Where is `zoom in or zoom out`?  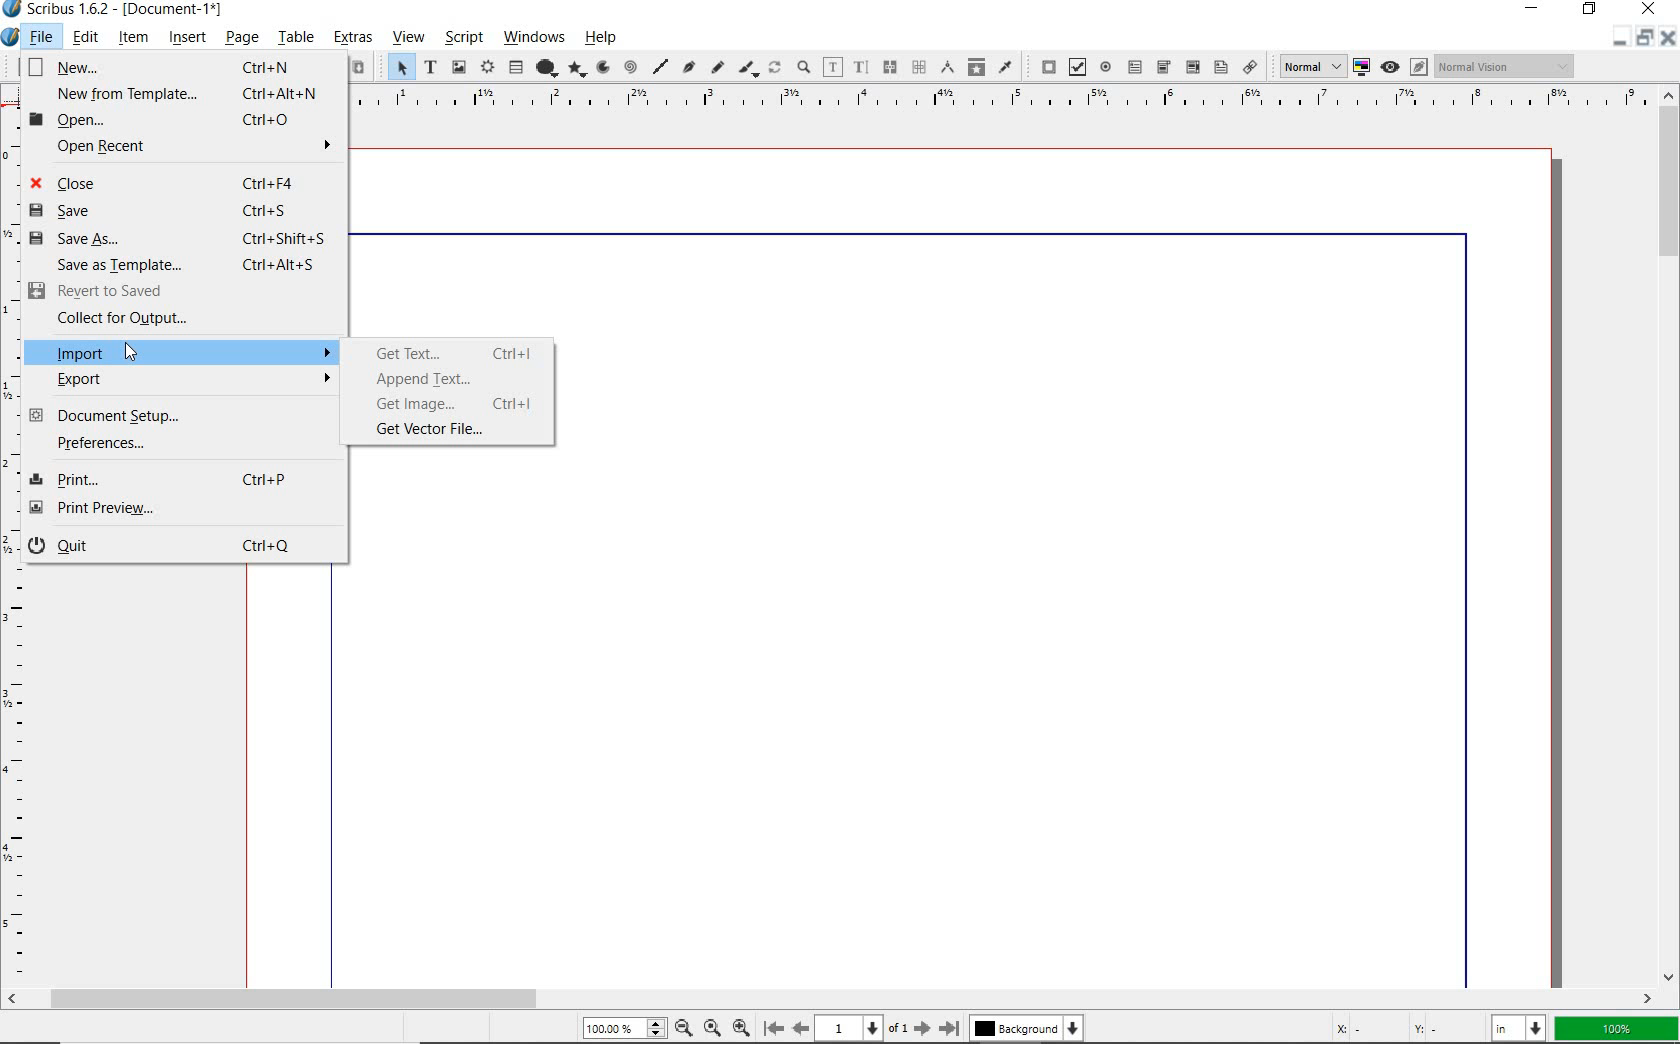 zoom in or zoom out is located at coordinates (805, 65).